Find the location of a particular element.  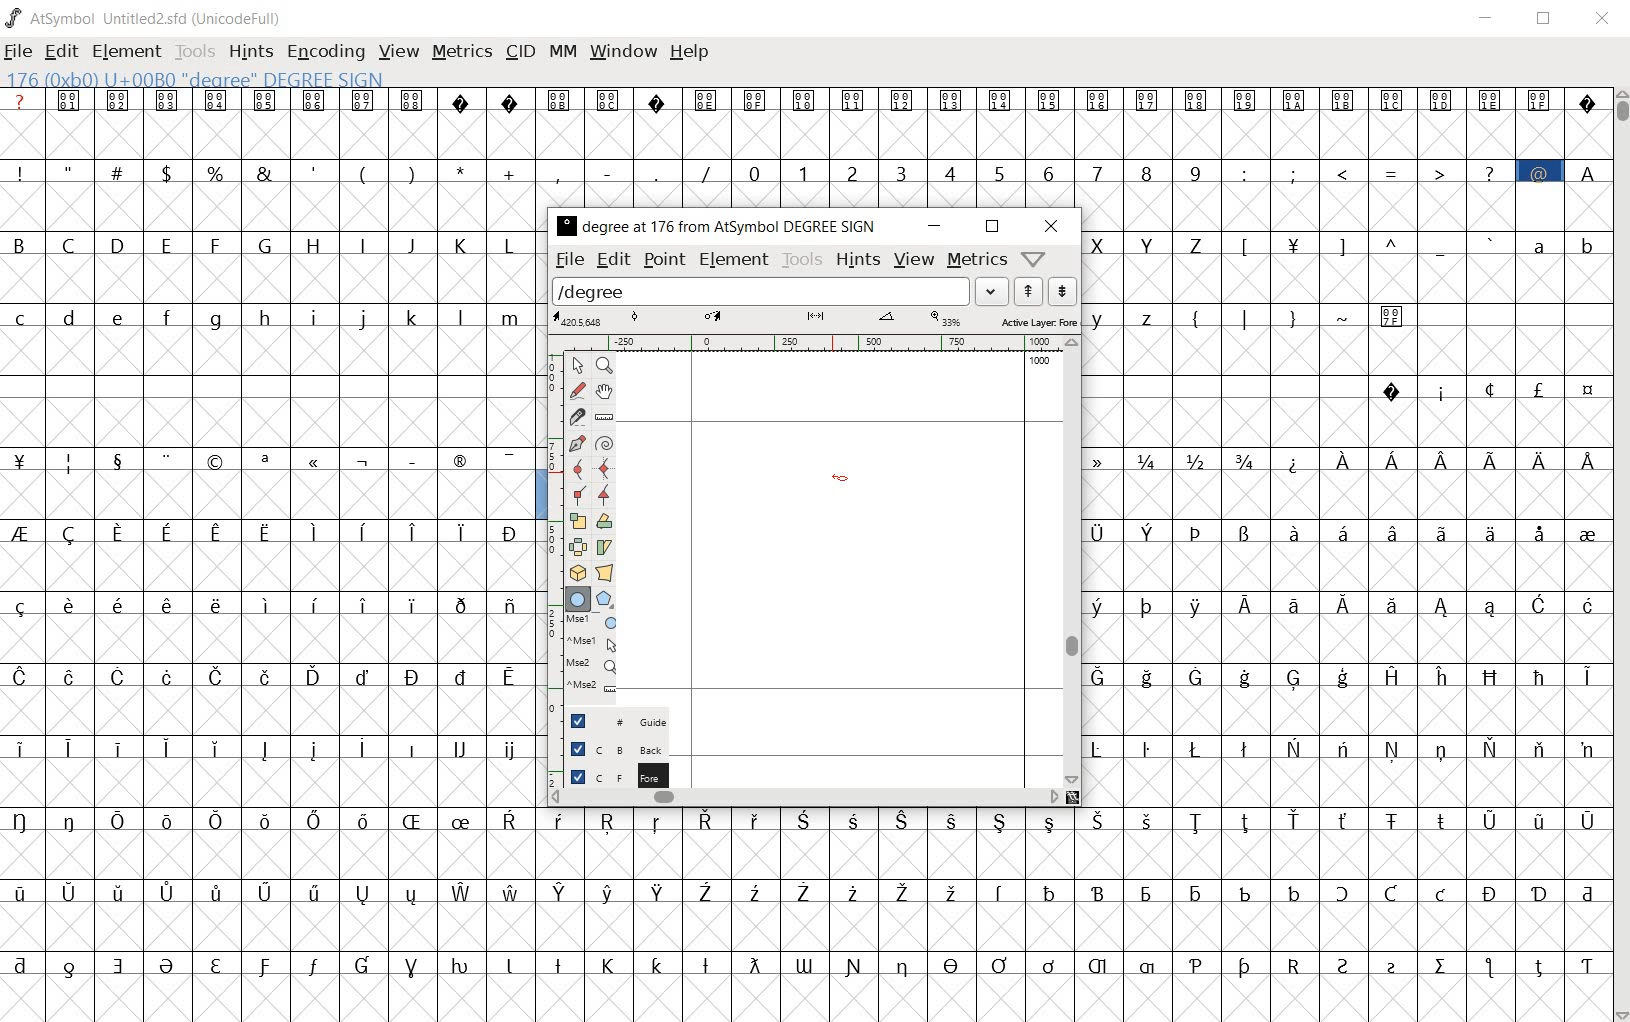

metrics is located at coordinates (462, 53).